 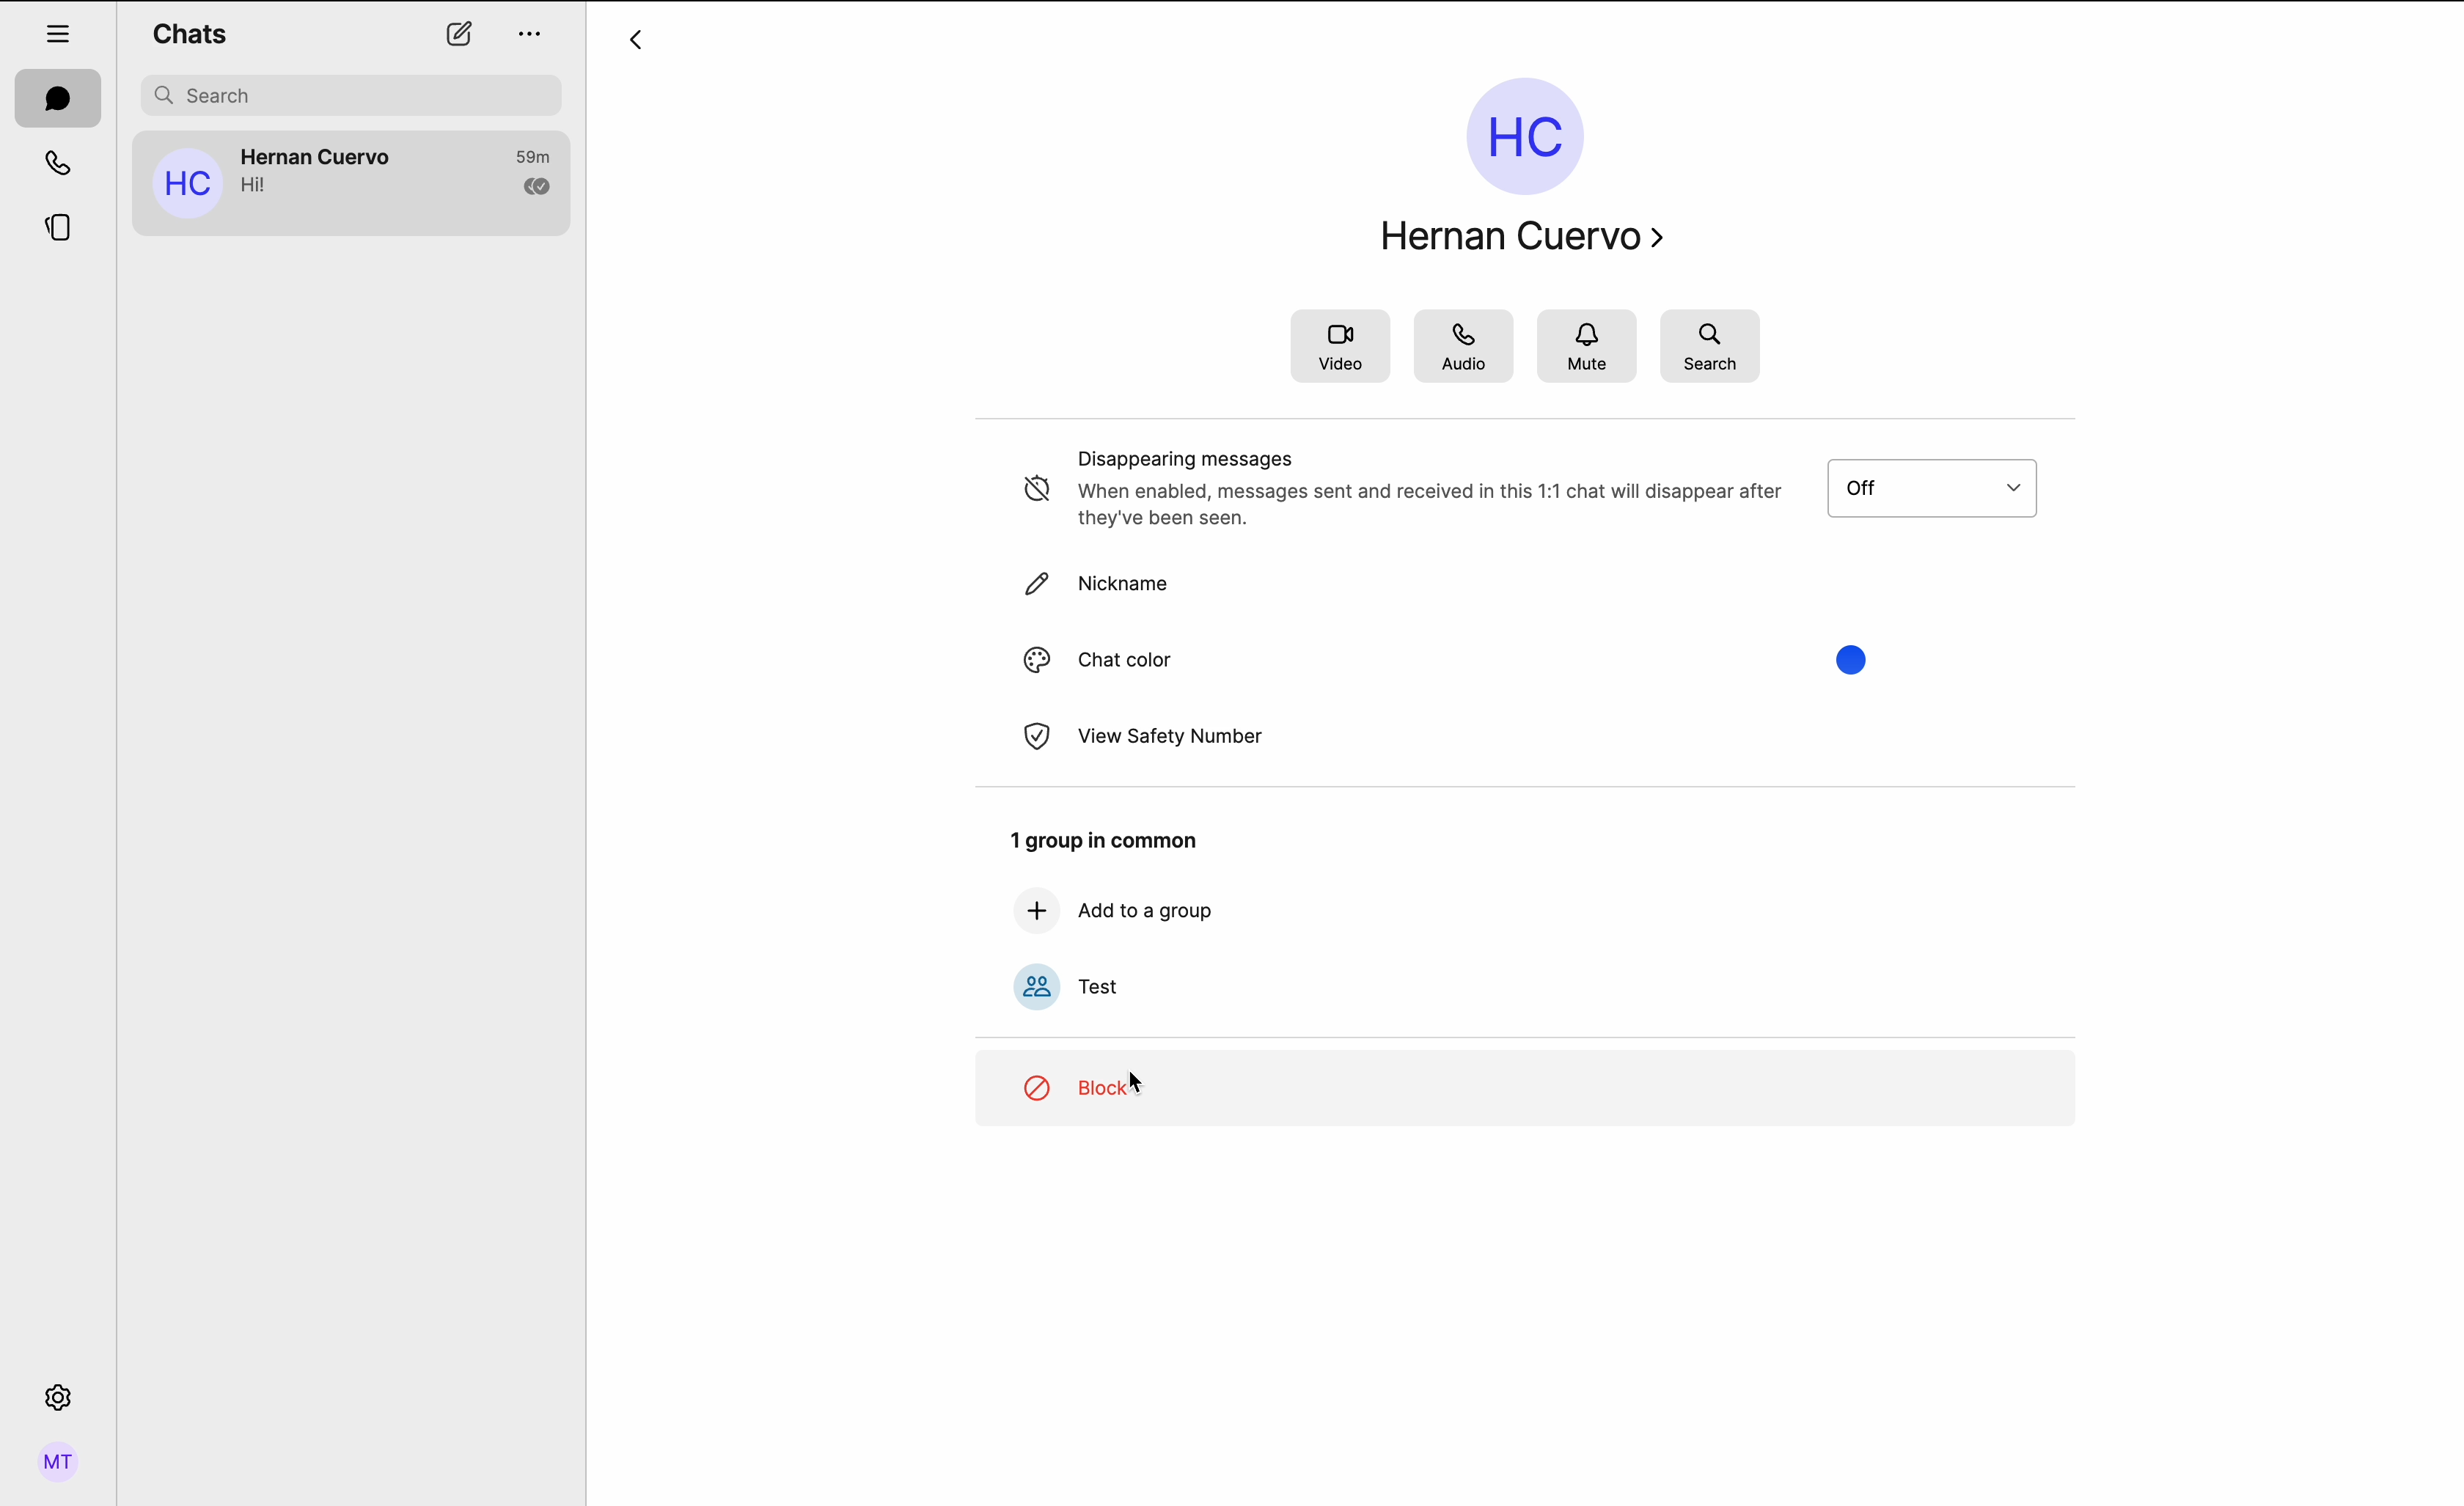 I want to click on 1 group in common, so click(x=1101, y=841).